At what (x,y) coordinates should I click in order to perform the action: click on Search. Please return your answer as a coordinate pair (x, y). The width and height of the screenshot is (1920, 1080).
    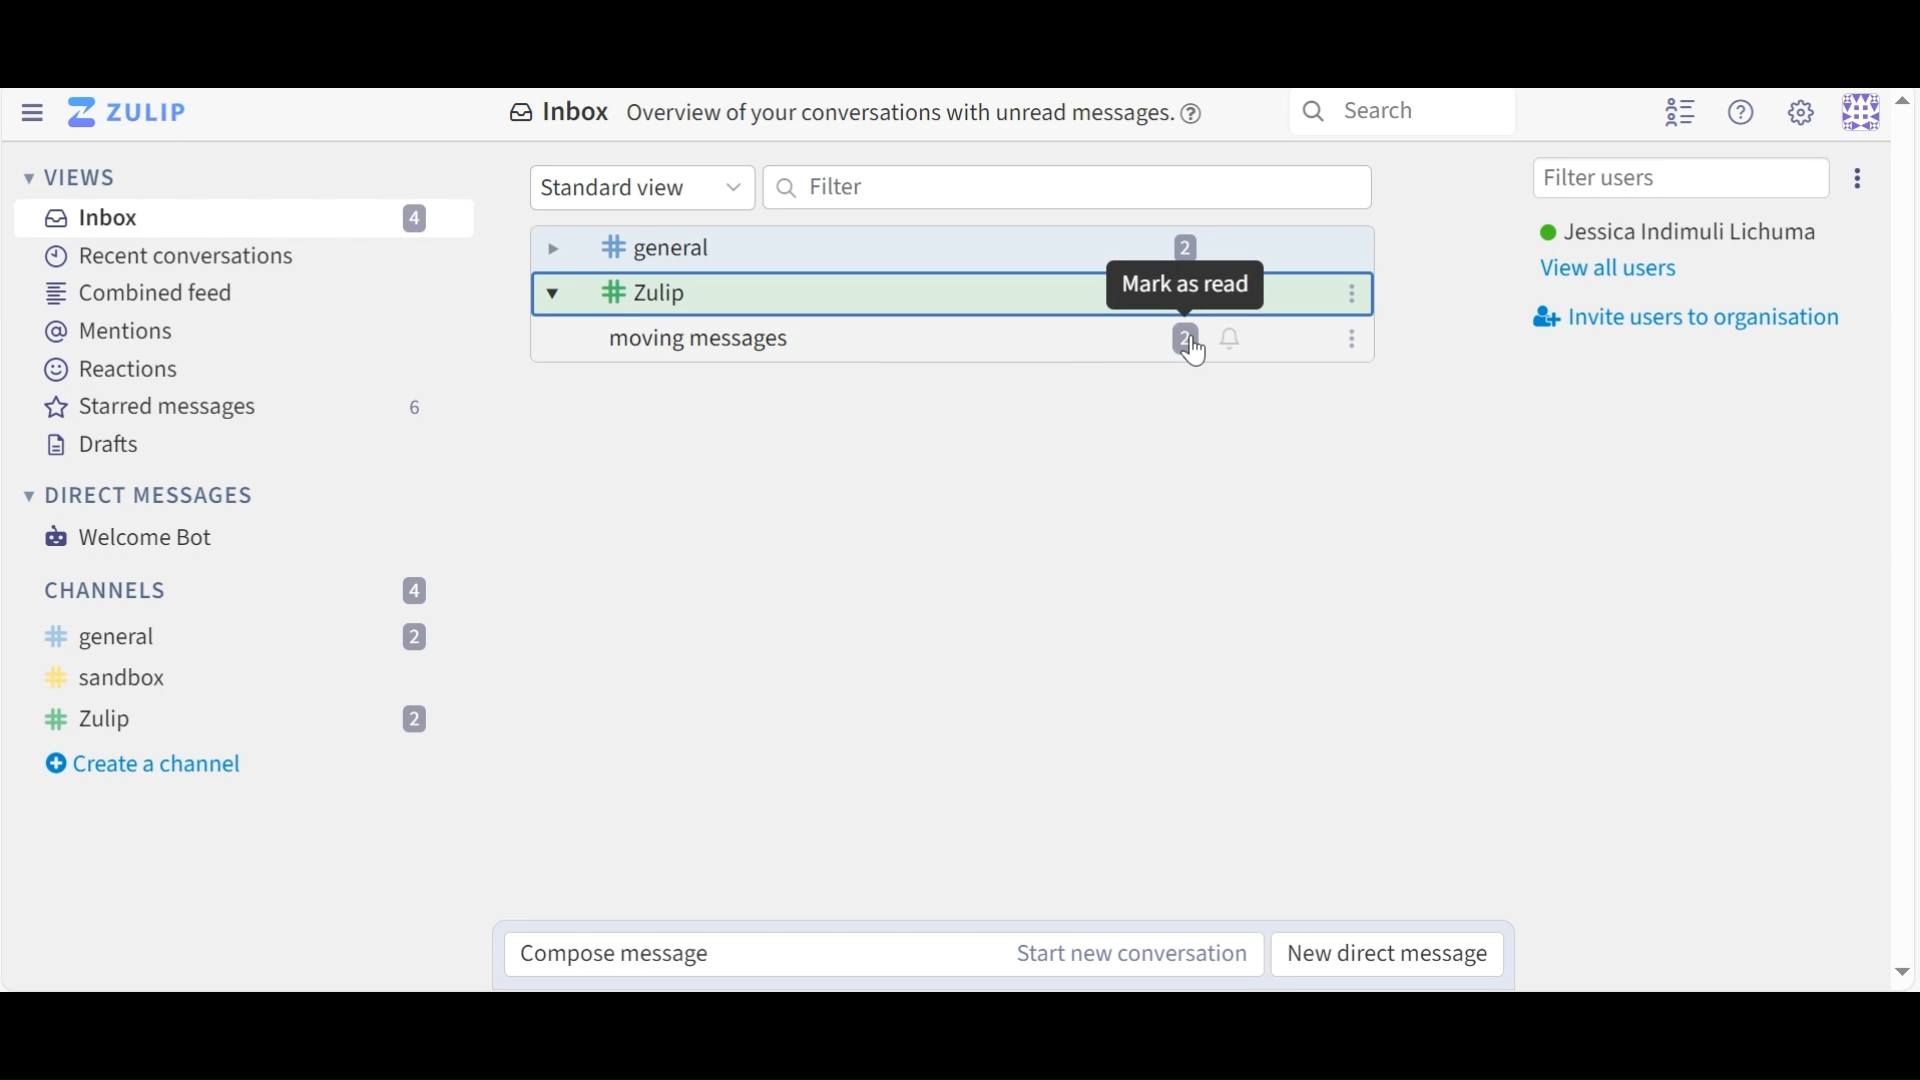
    Looking at the image, I should click on (1402, 114).